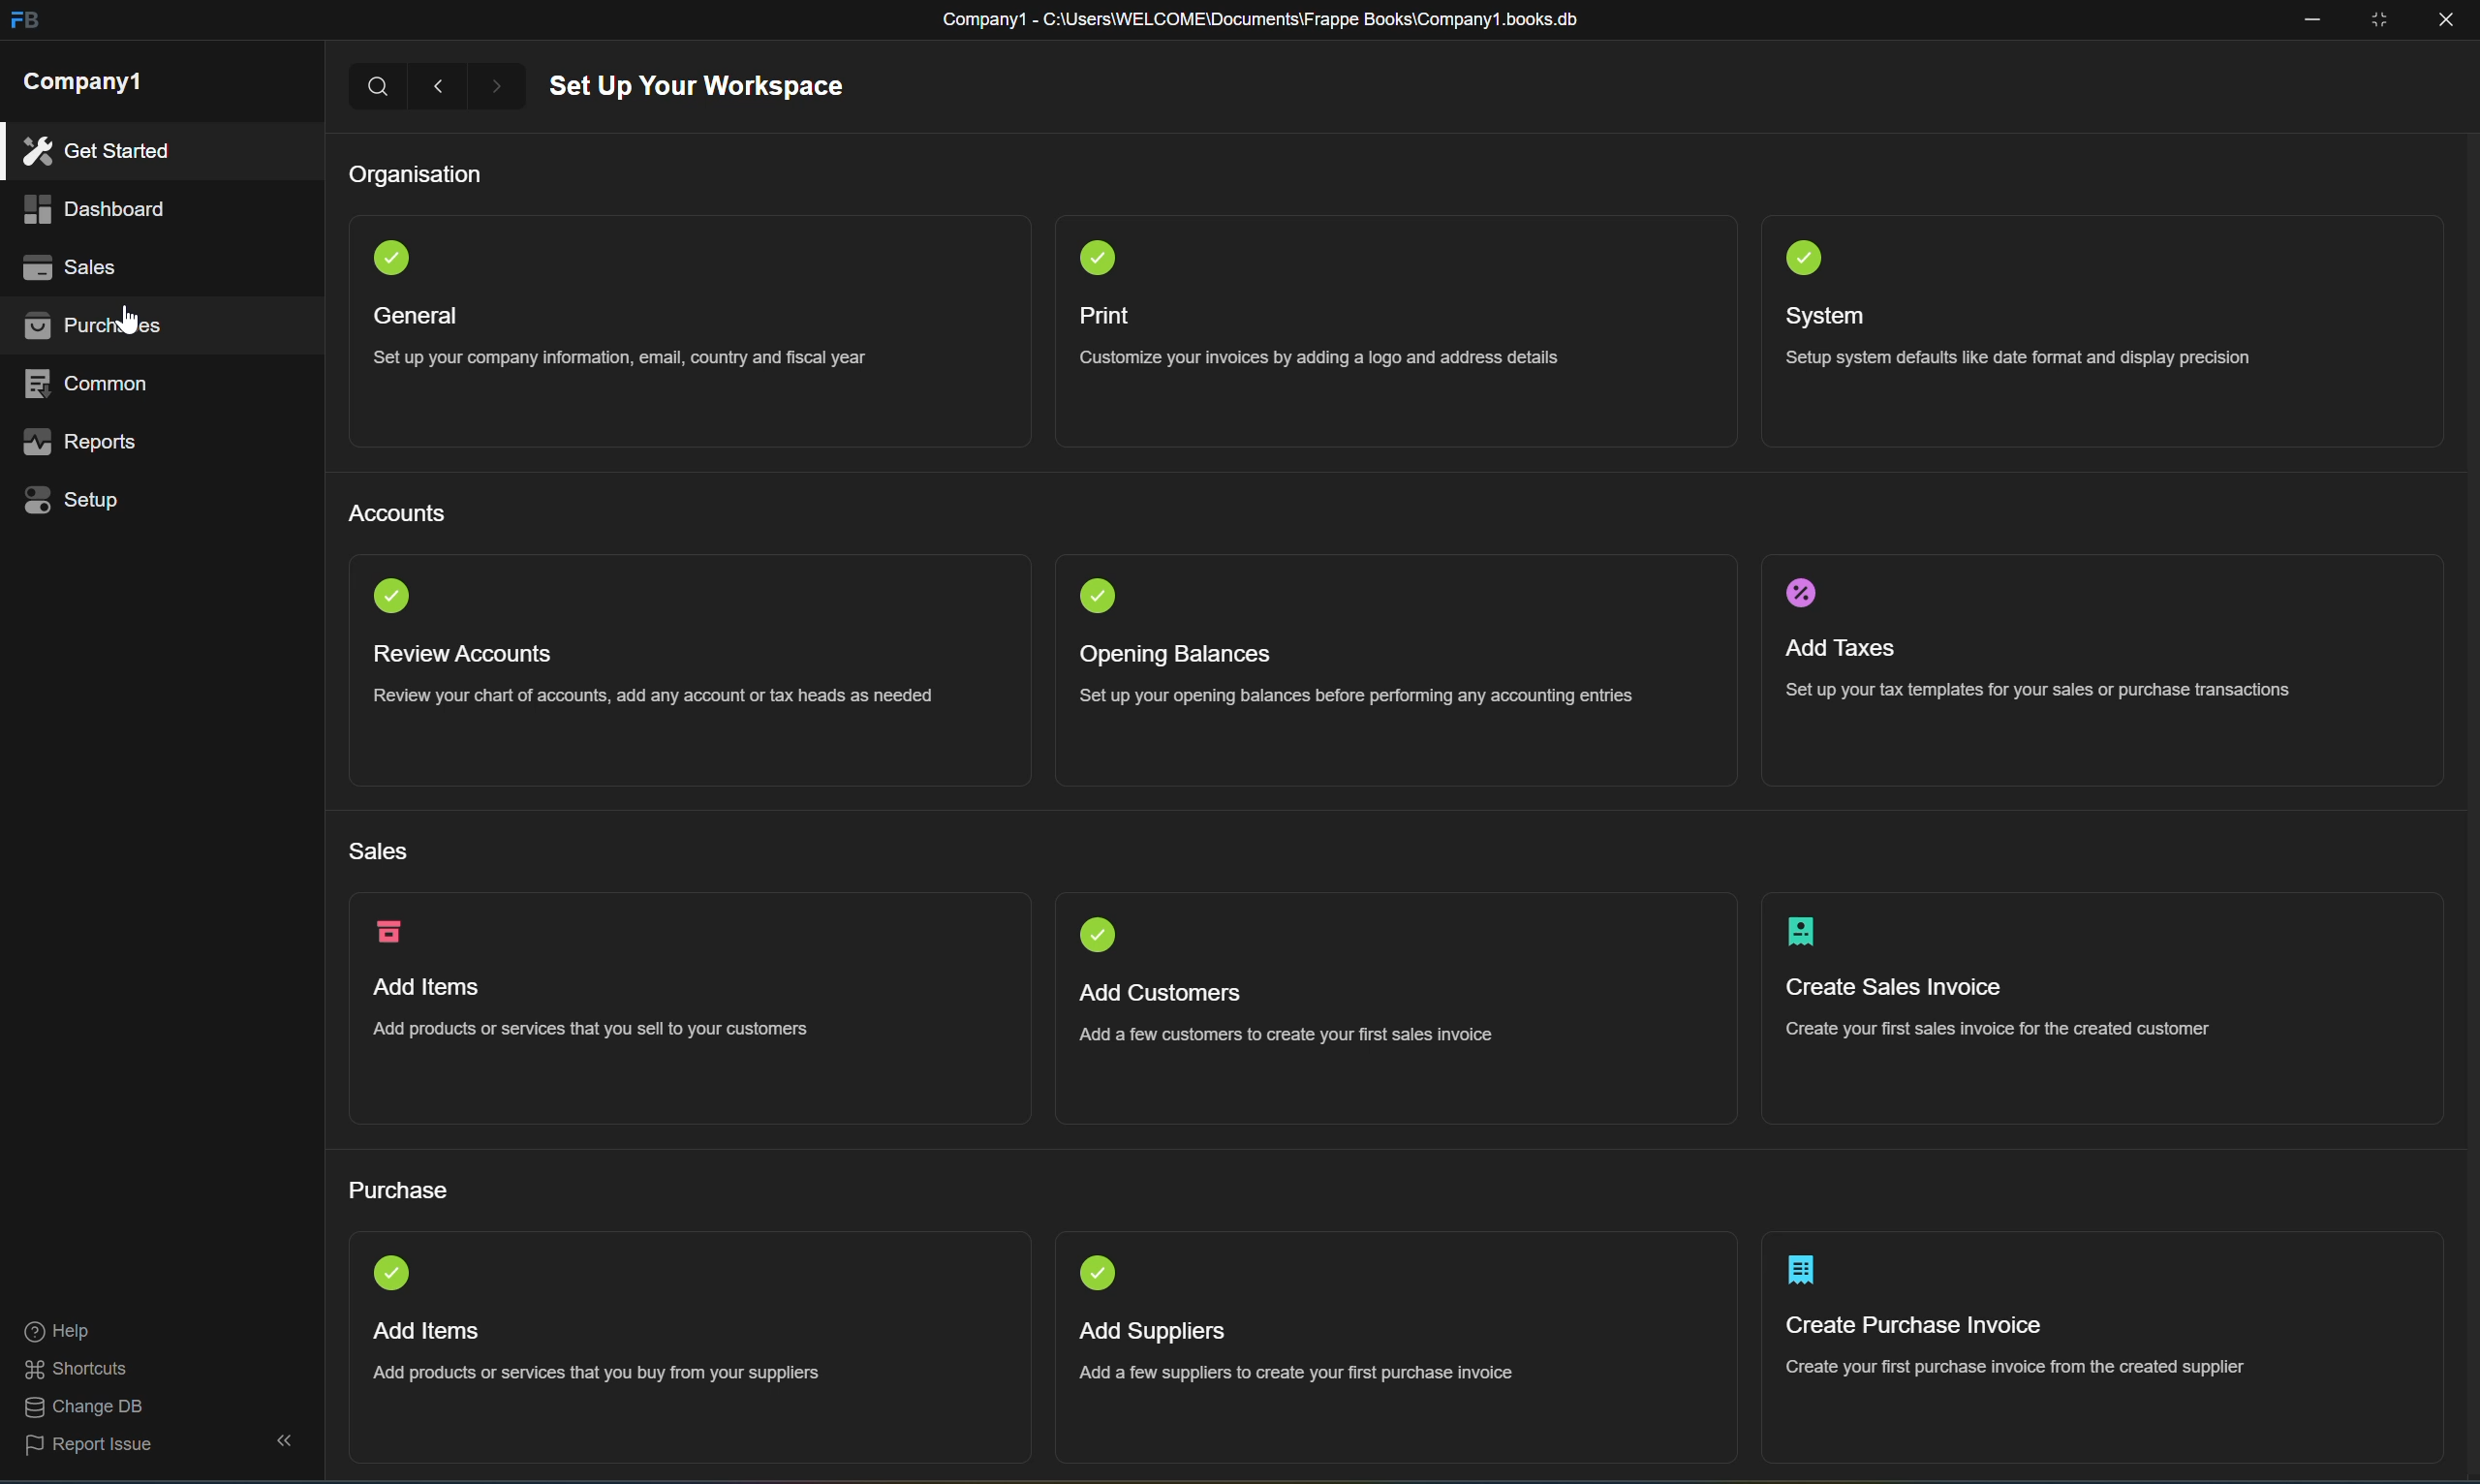 This screenshot has width=2480, height=1484. I want to click on sales, so click(65, 264).